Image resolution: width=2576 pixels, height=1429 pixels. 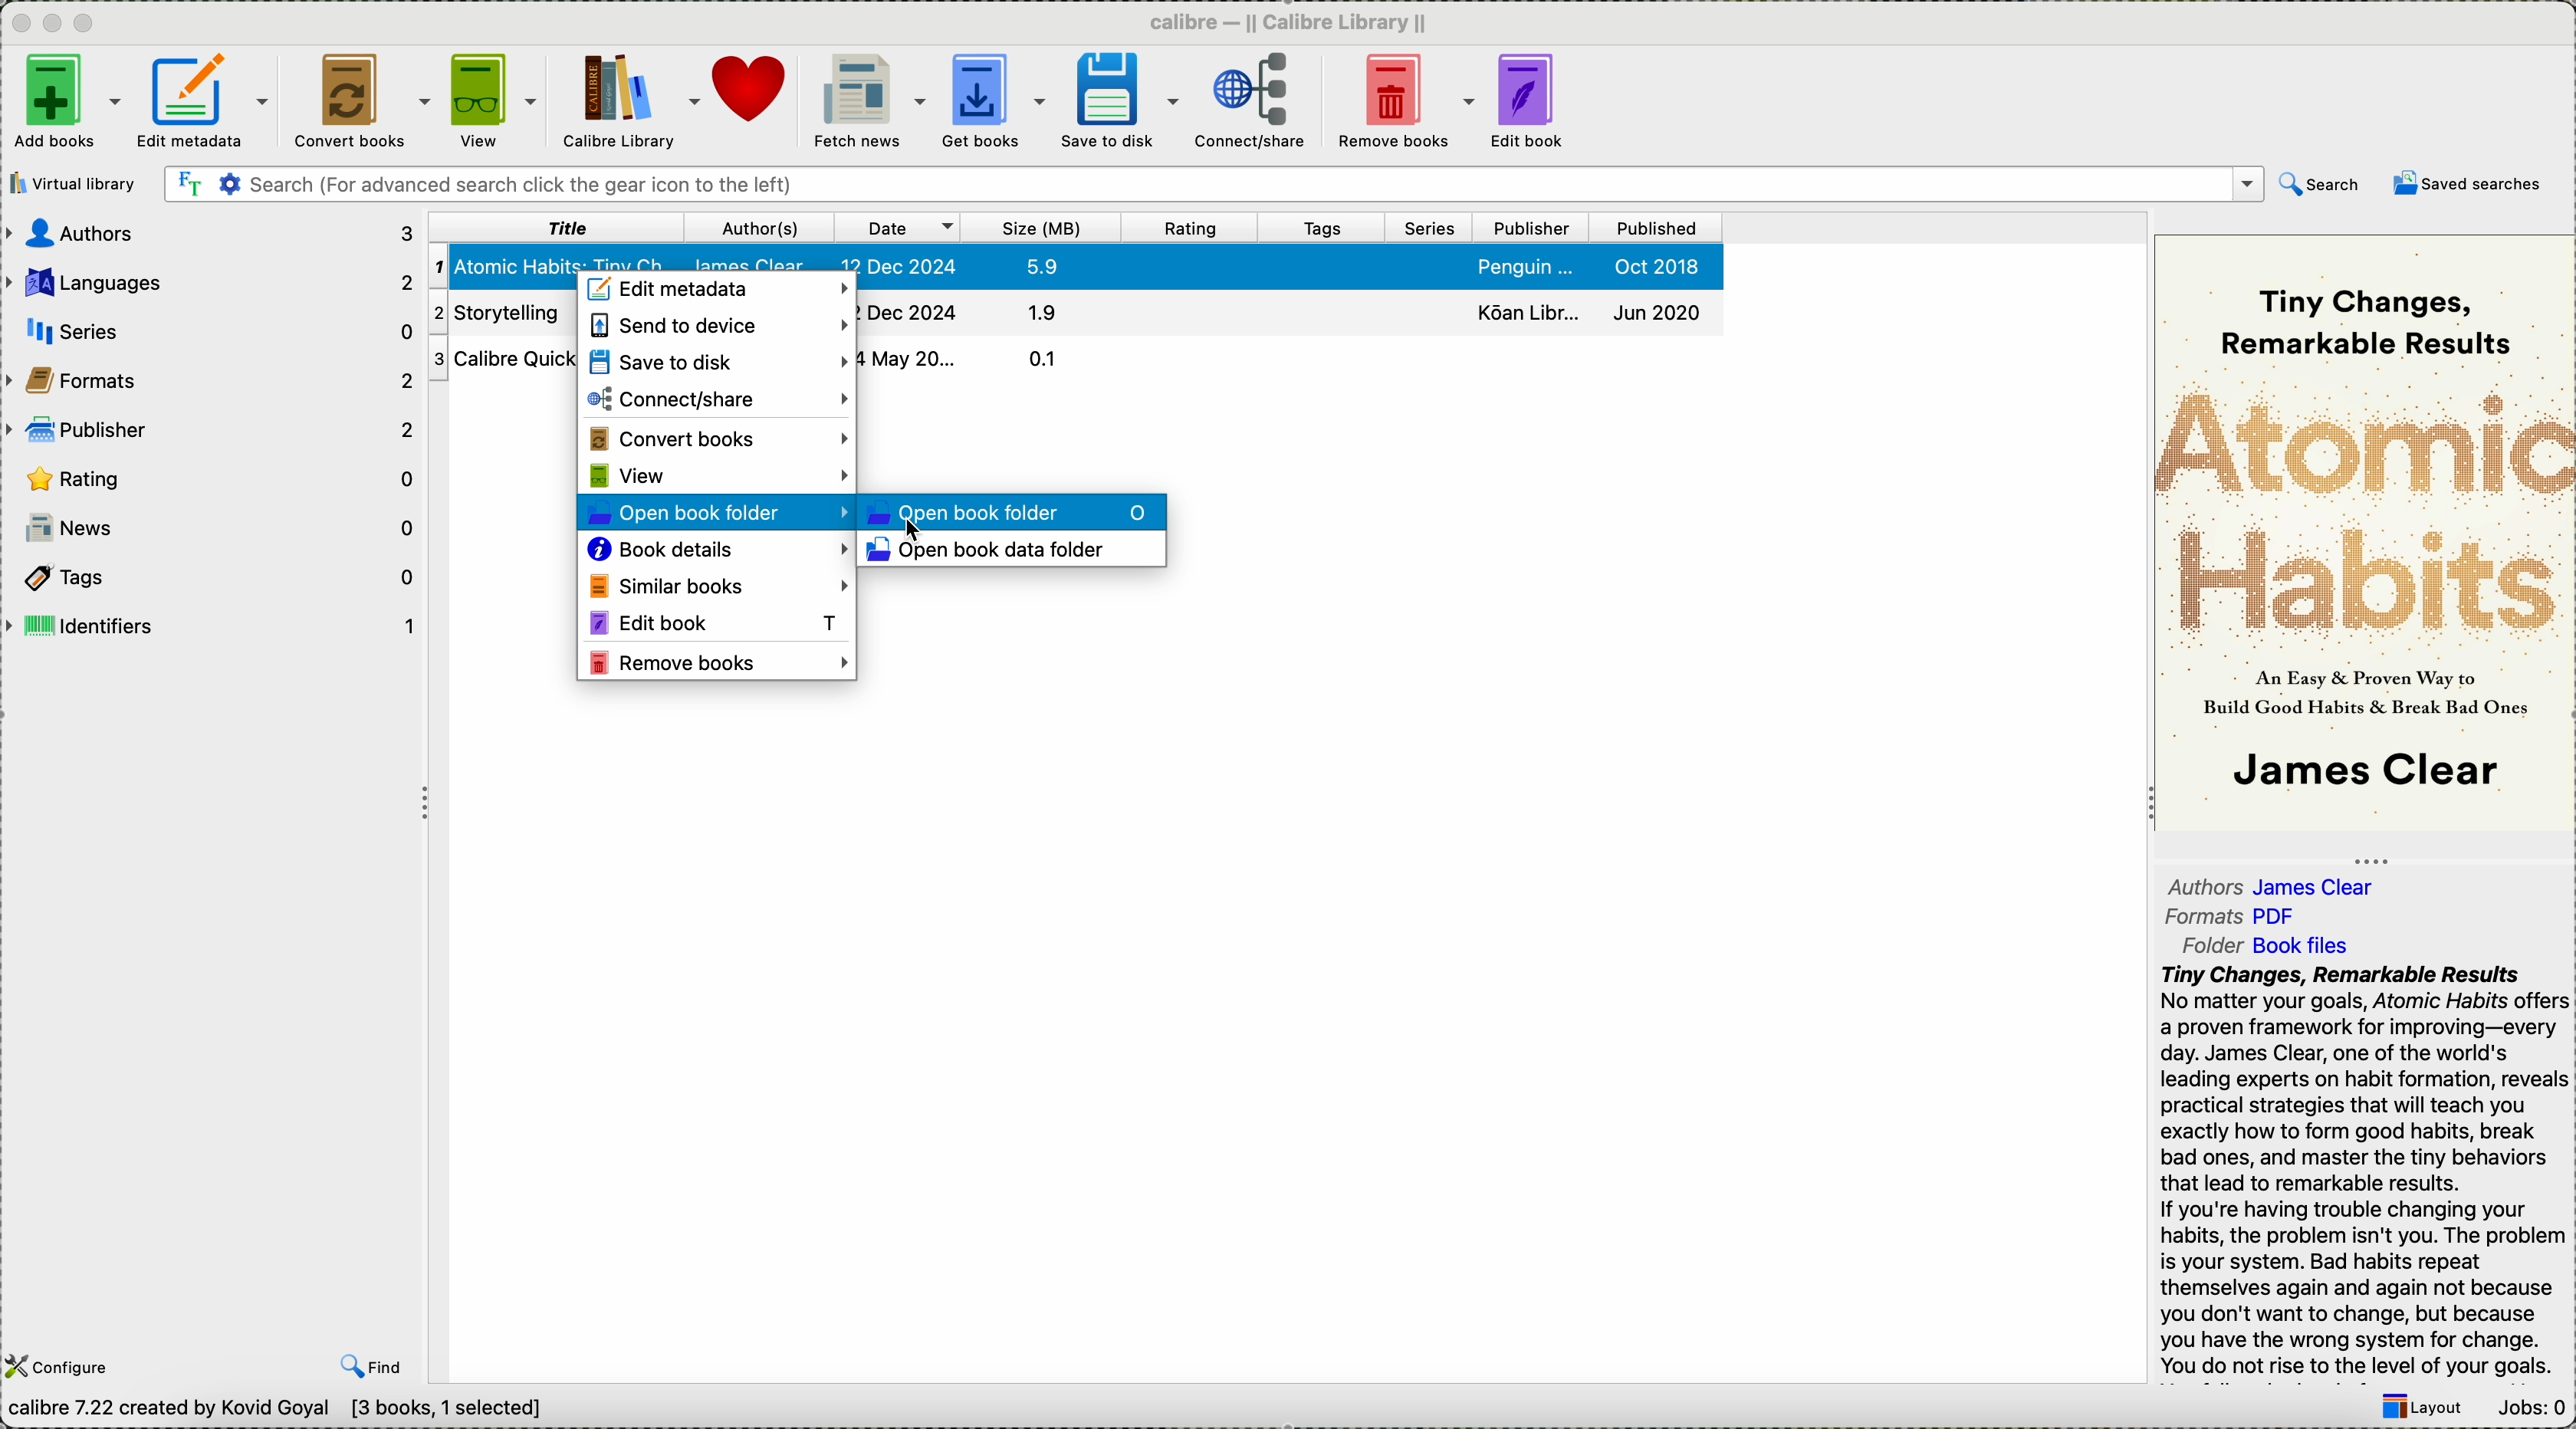 I want to click on add books, so click(x=64, y=104).